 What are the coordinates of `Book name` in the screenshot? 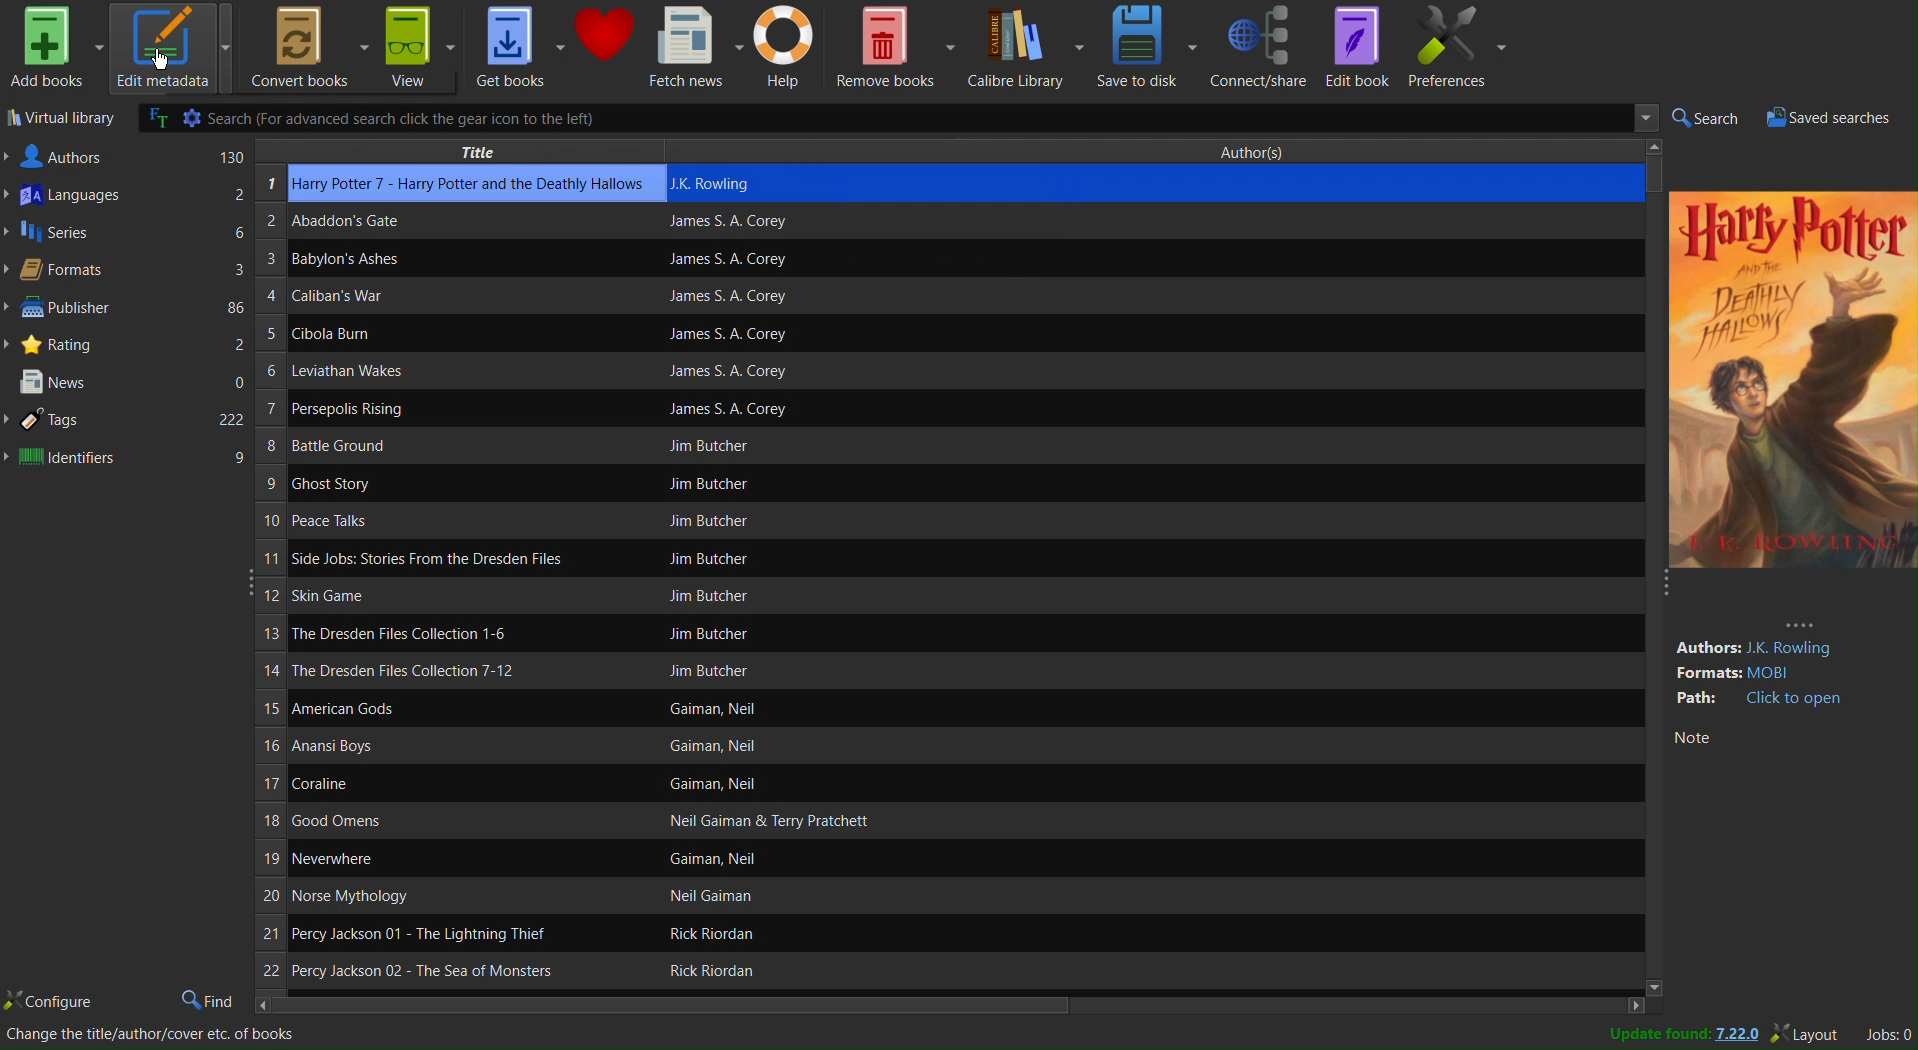 It's located at (431, 968).